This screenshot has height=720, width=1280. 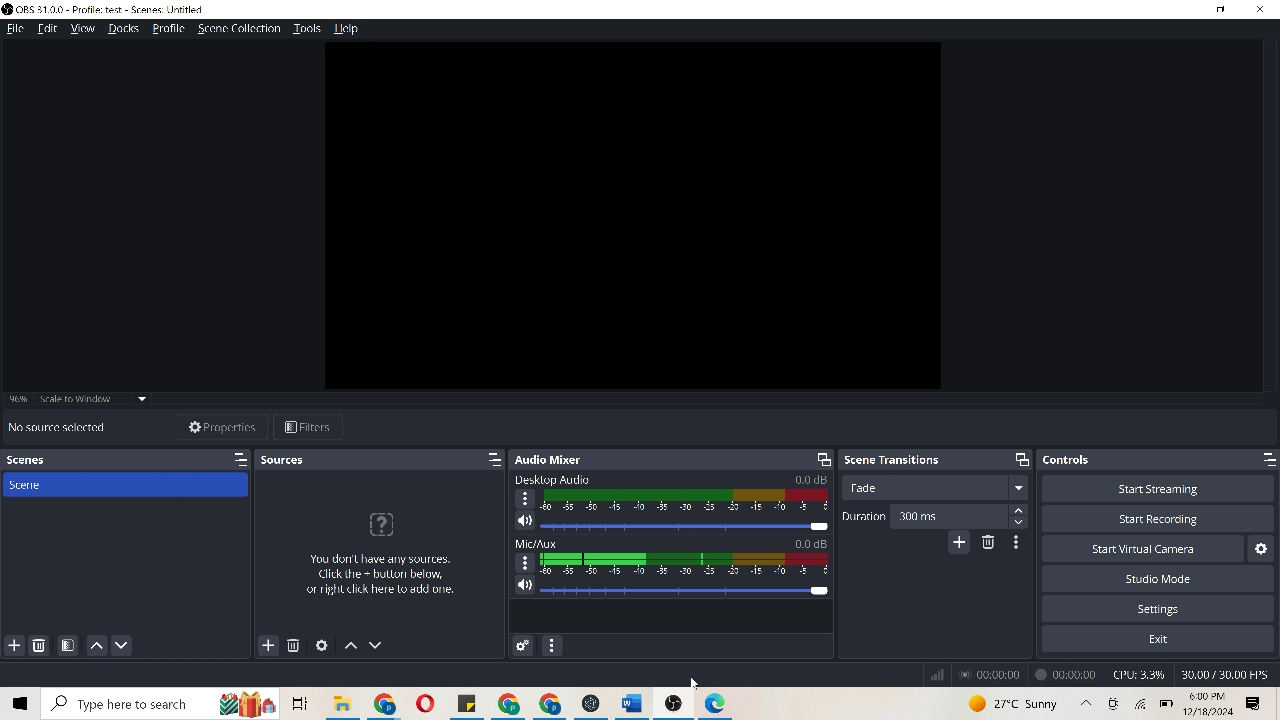 I want to click on filters, so click(x=316, y=425).